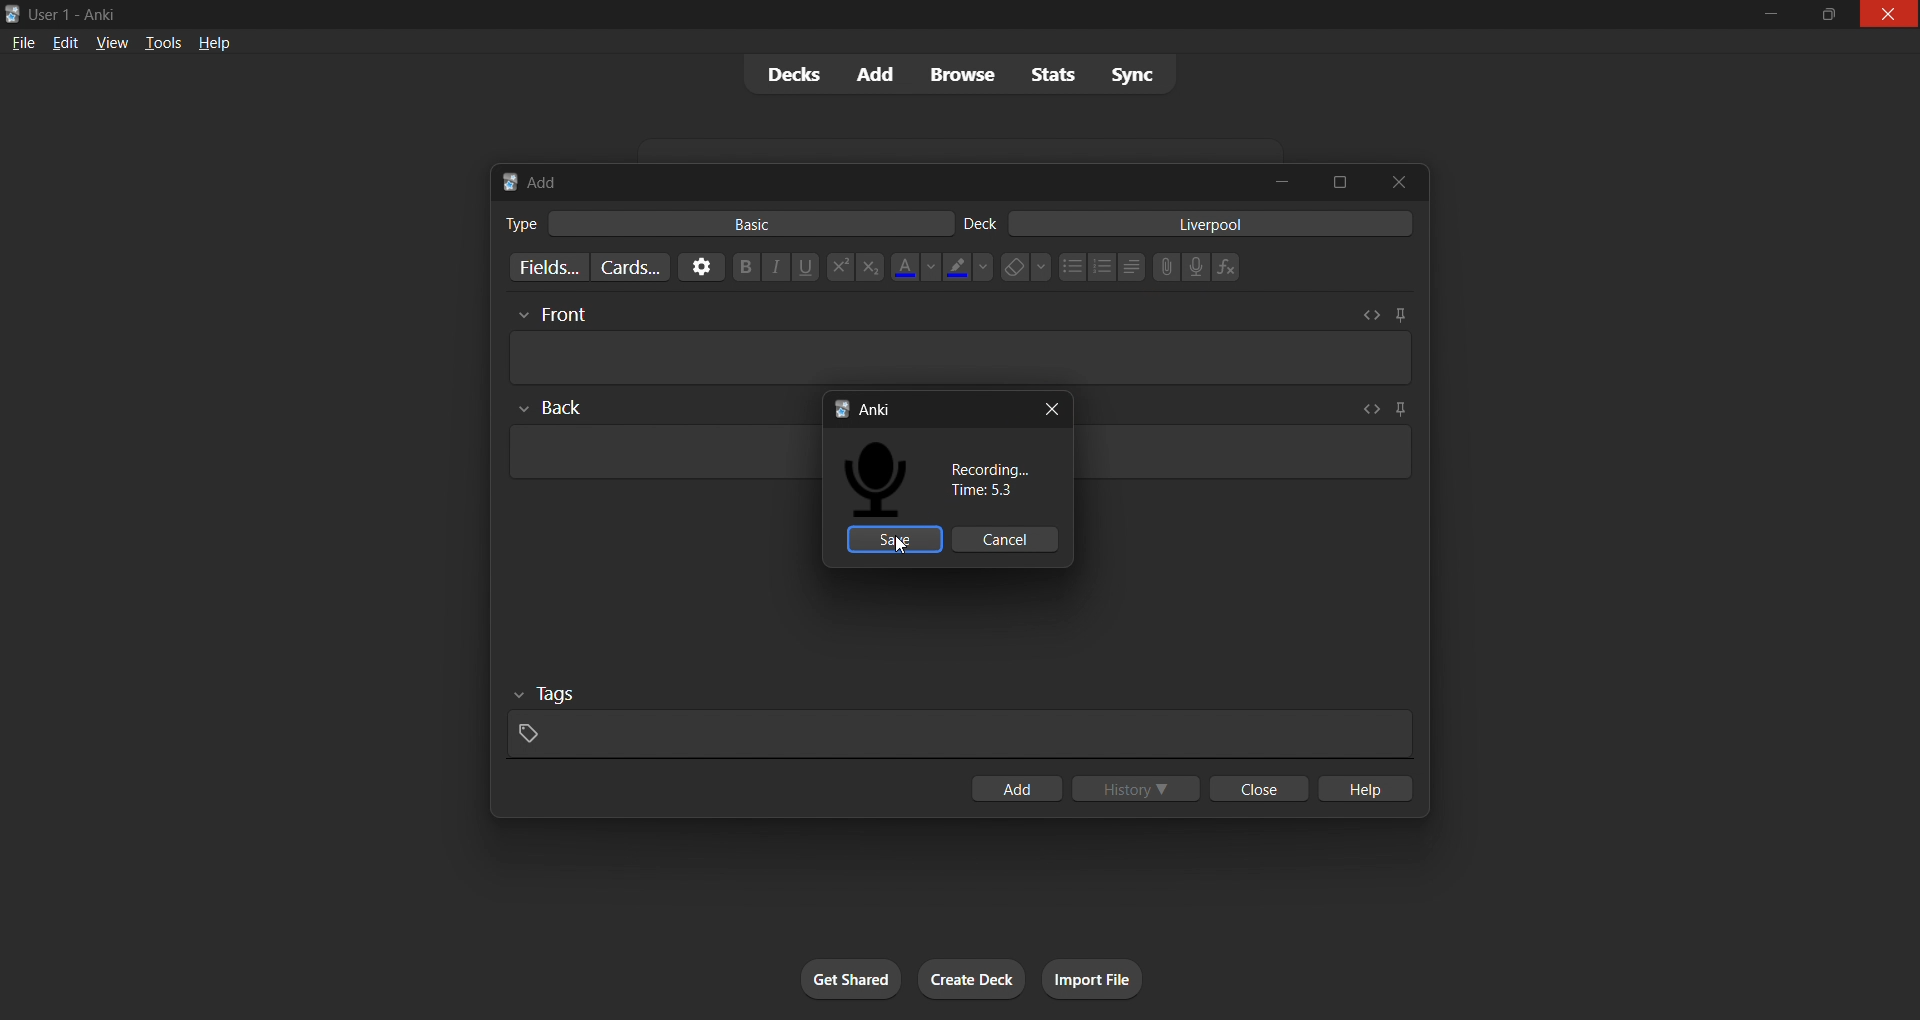 This screenshot has width=1920, height=1020. What do you see at coordinates (542, 268) in the screenshot?
I see `customize fields` at bounding box center [542, 268].